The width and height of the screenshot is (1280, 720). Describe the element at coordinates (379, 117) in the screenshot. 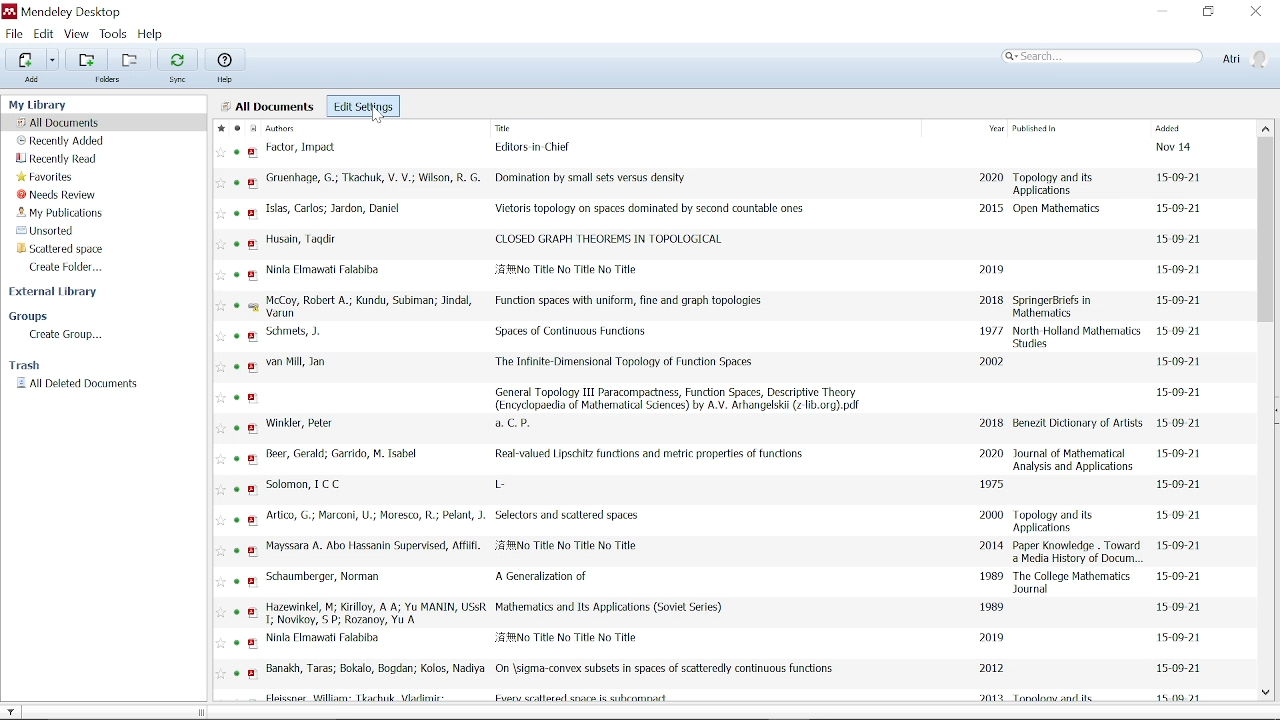

I see `cursor` at that location.